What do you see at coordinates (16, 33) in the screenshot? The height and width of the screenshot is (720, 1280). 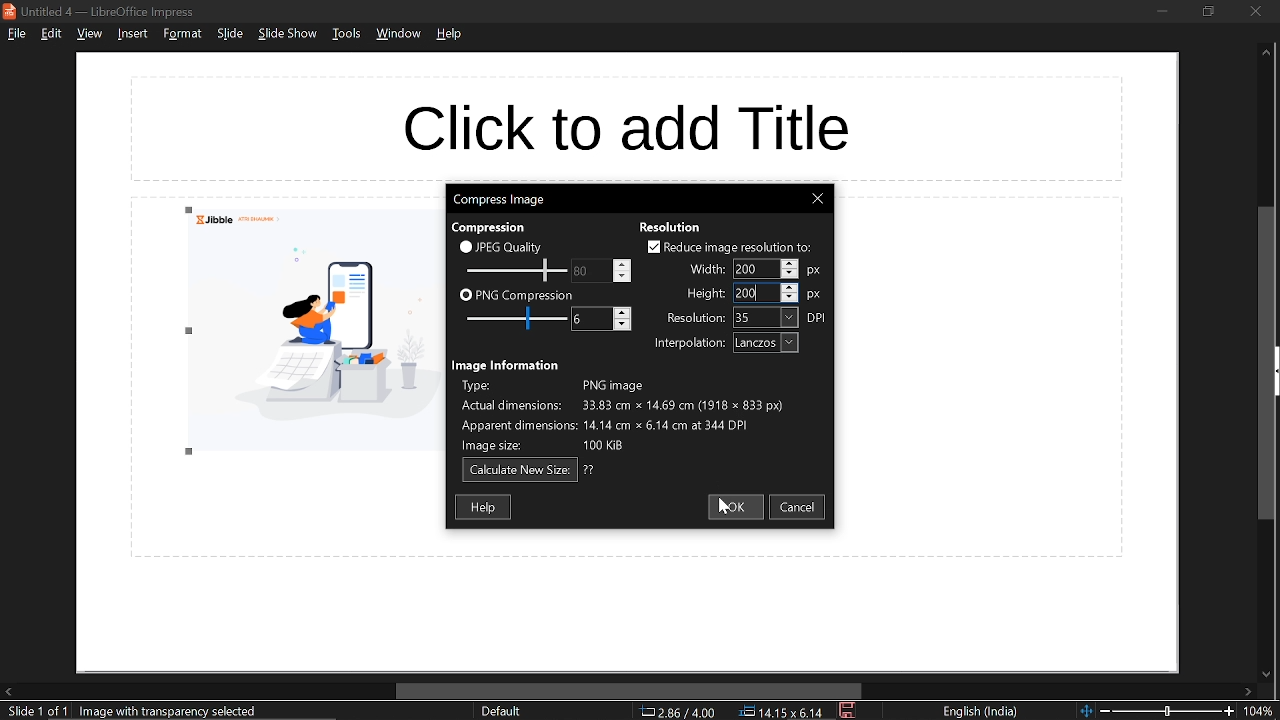 I see `file` at bounding box center [16, 33].